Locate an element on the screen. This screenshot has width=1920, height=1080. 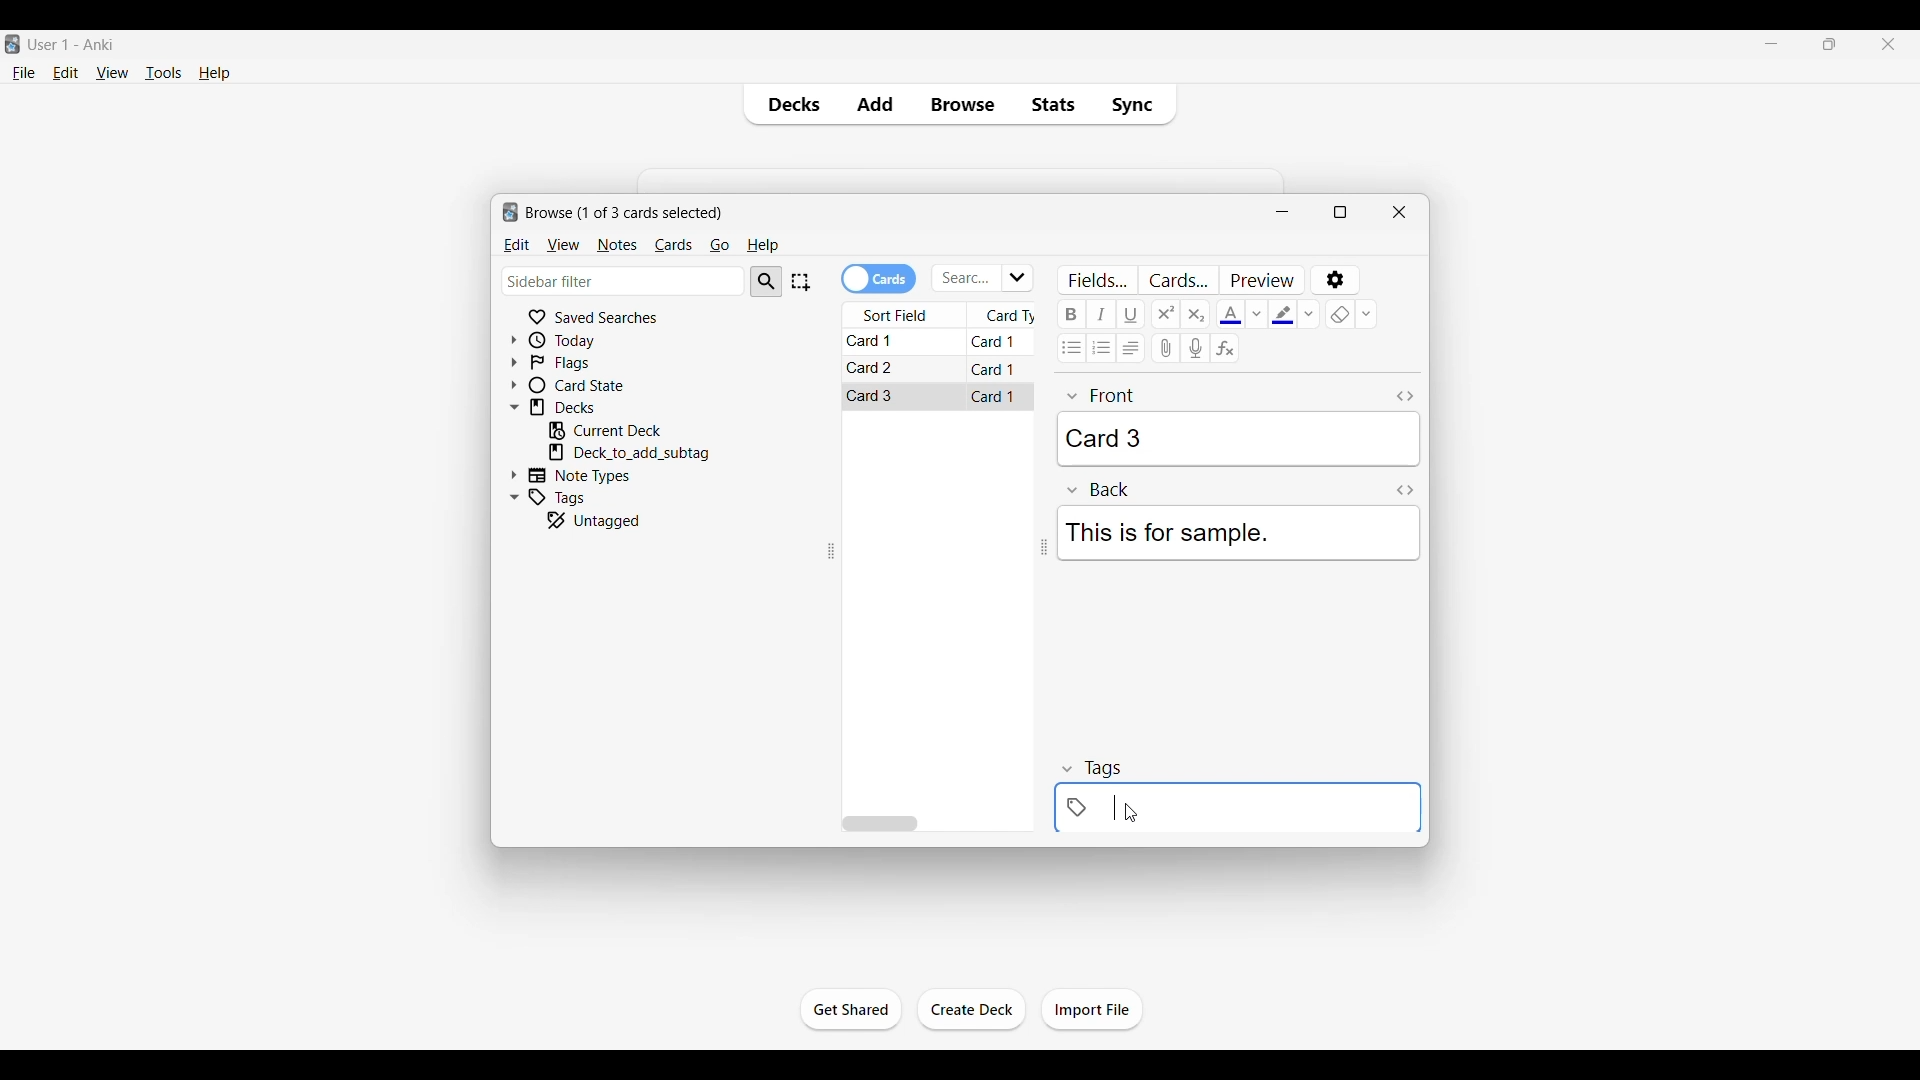
Search is located at coordinates (766, 282).